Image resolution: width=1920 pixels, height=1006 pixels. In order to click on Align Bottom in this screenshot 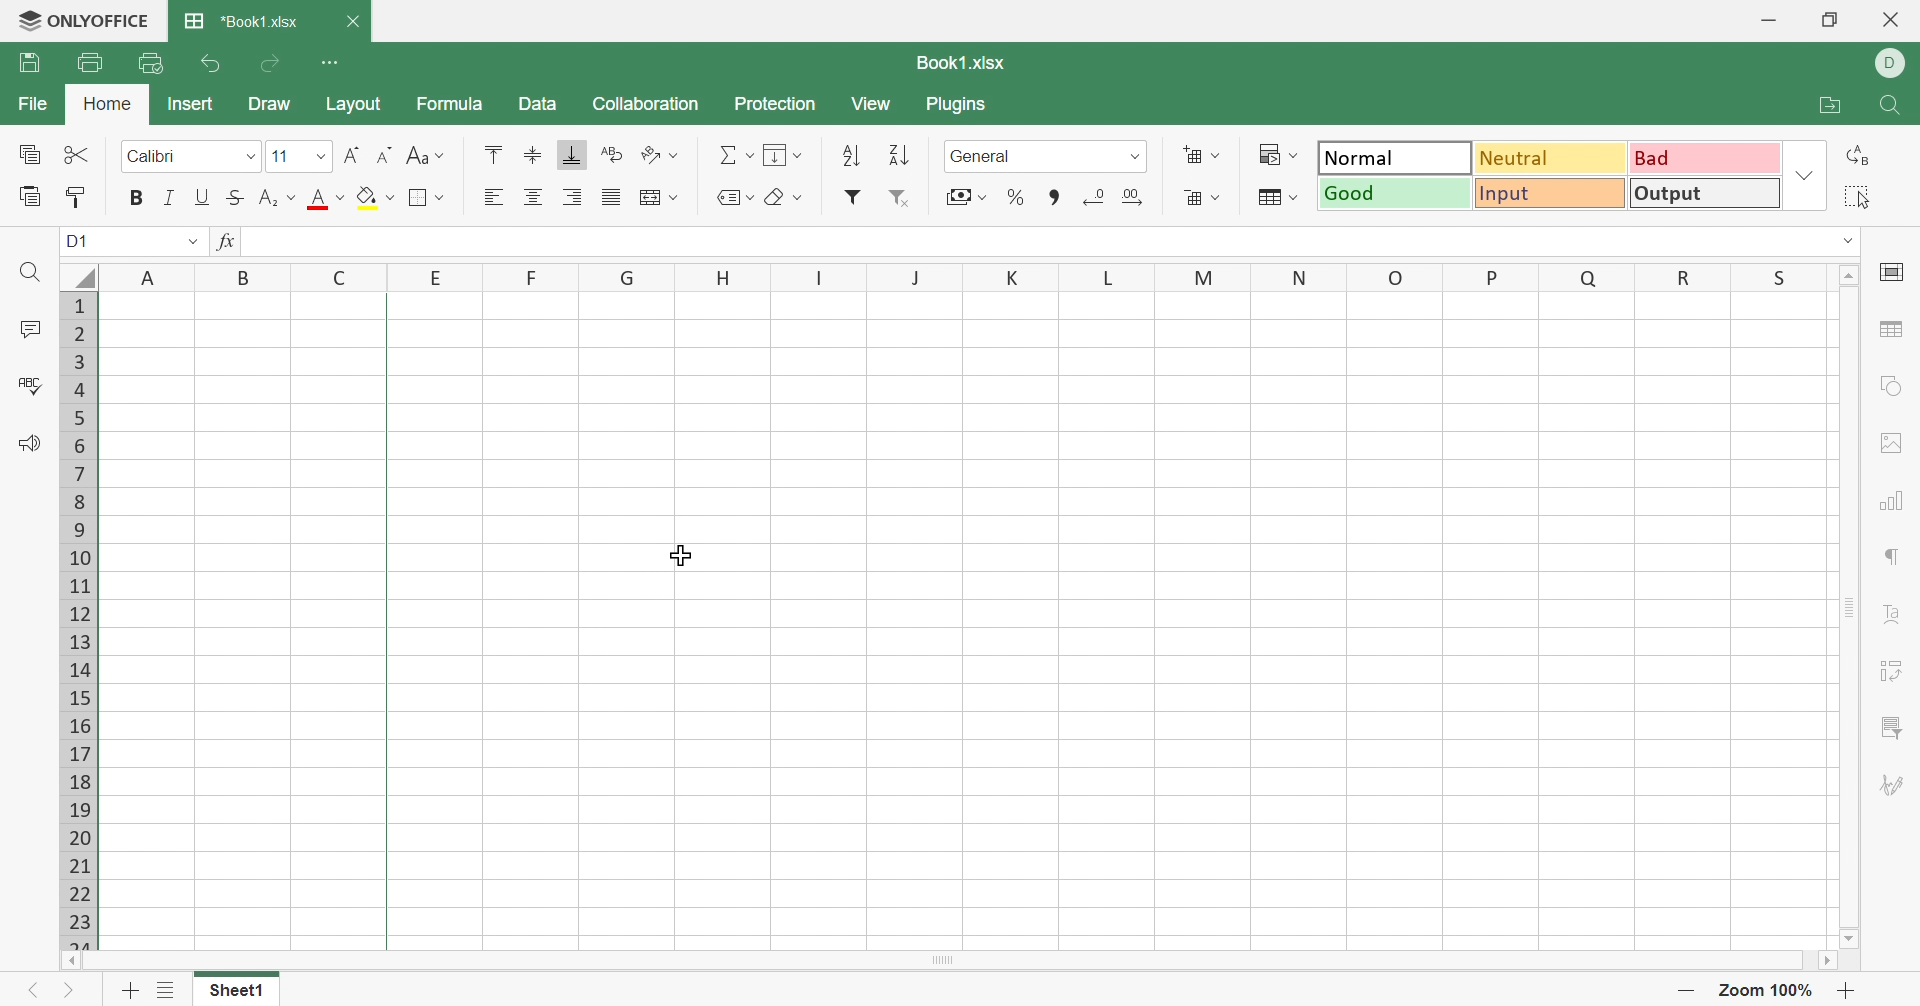, I will do `click(575, 157)`.